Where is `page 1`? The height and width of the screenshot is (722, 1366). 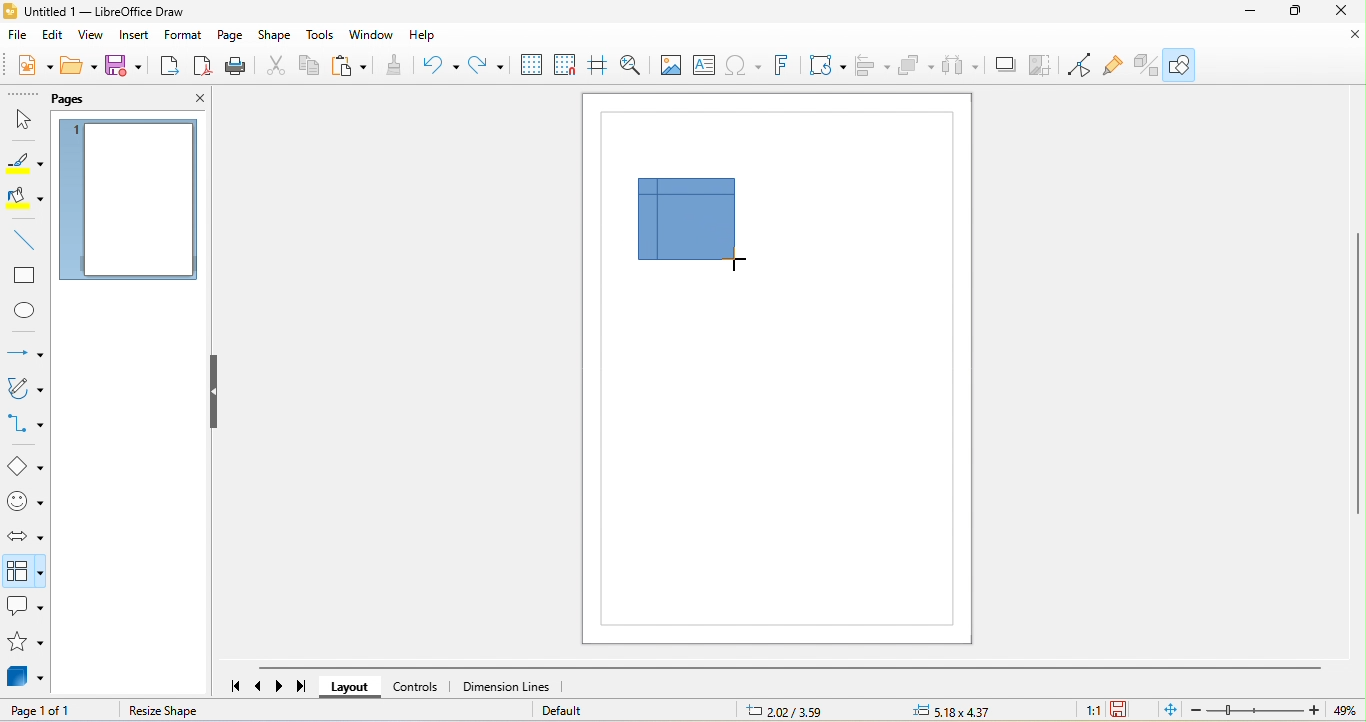
page 1 is located at coordinates (128, 202).